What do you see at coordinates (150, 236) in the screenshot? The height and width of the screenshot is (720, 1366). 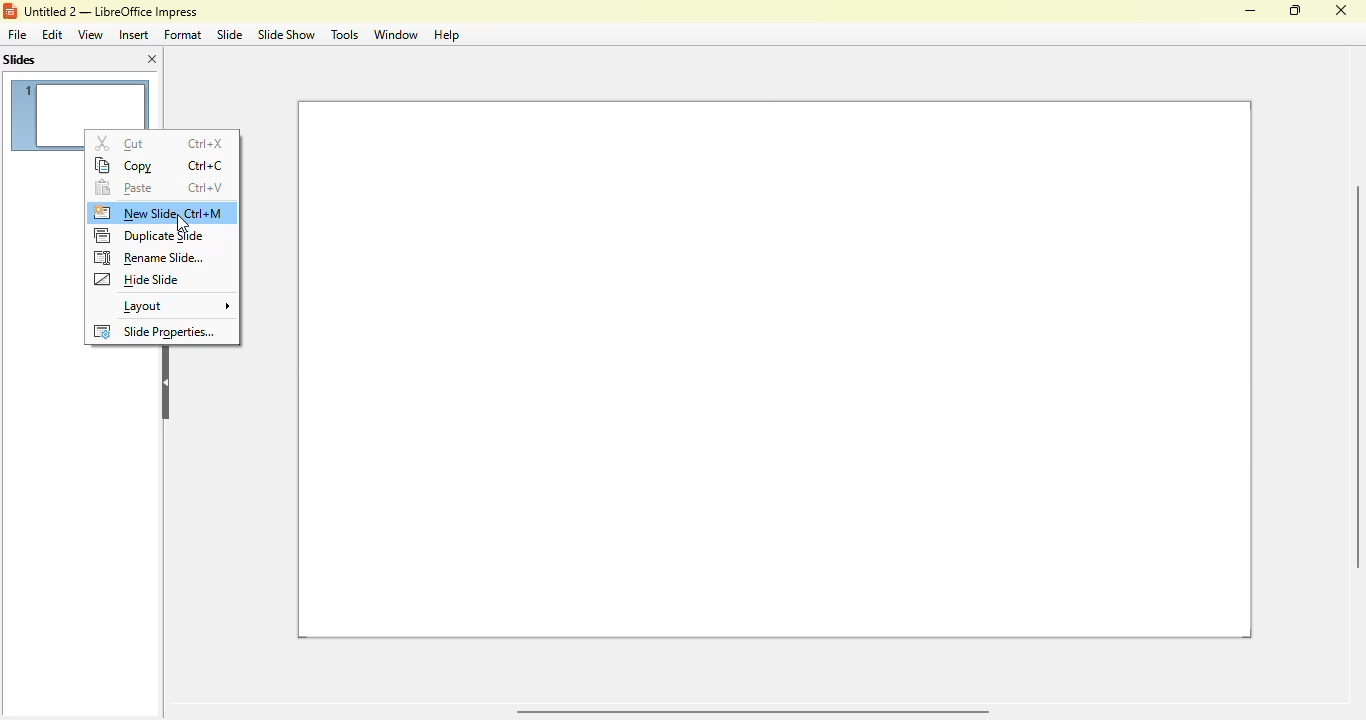 I see `duplicate slide` at bounding box center [150, 236].